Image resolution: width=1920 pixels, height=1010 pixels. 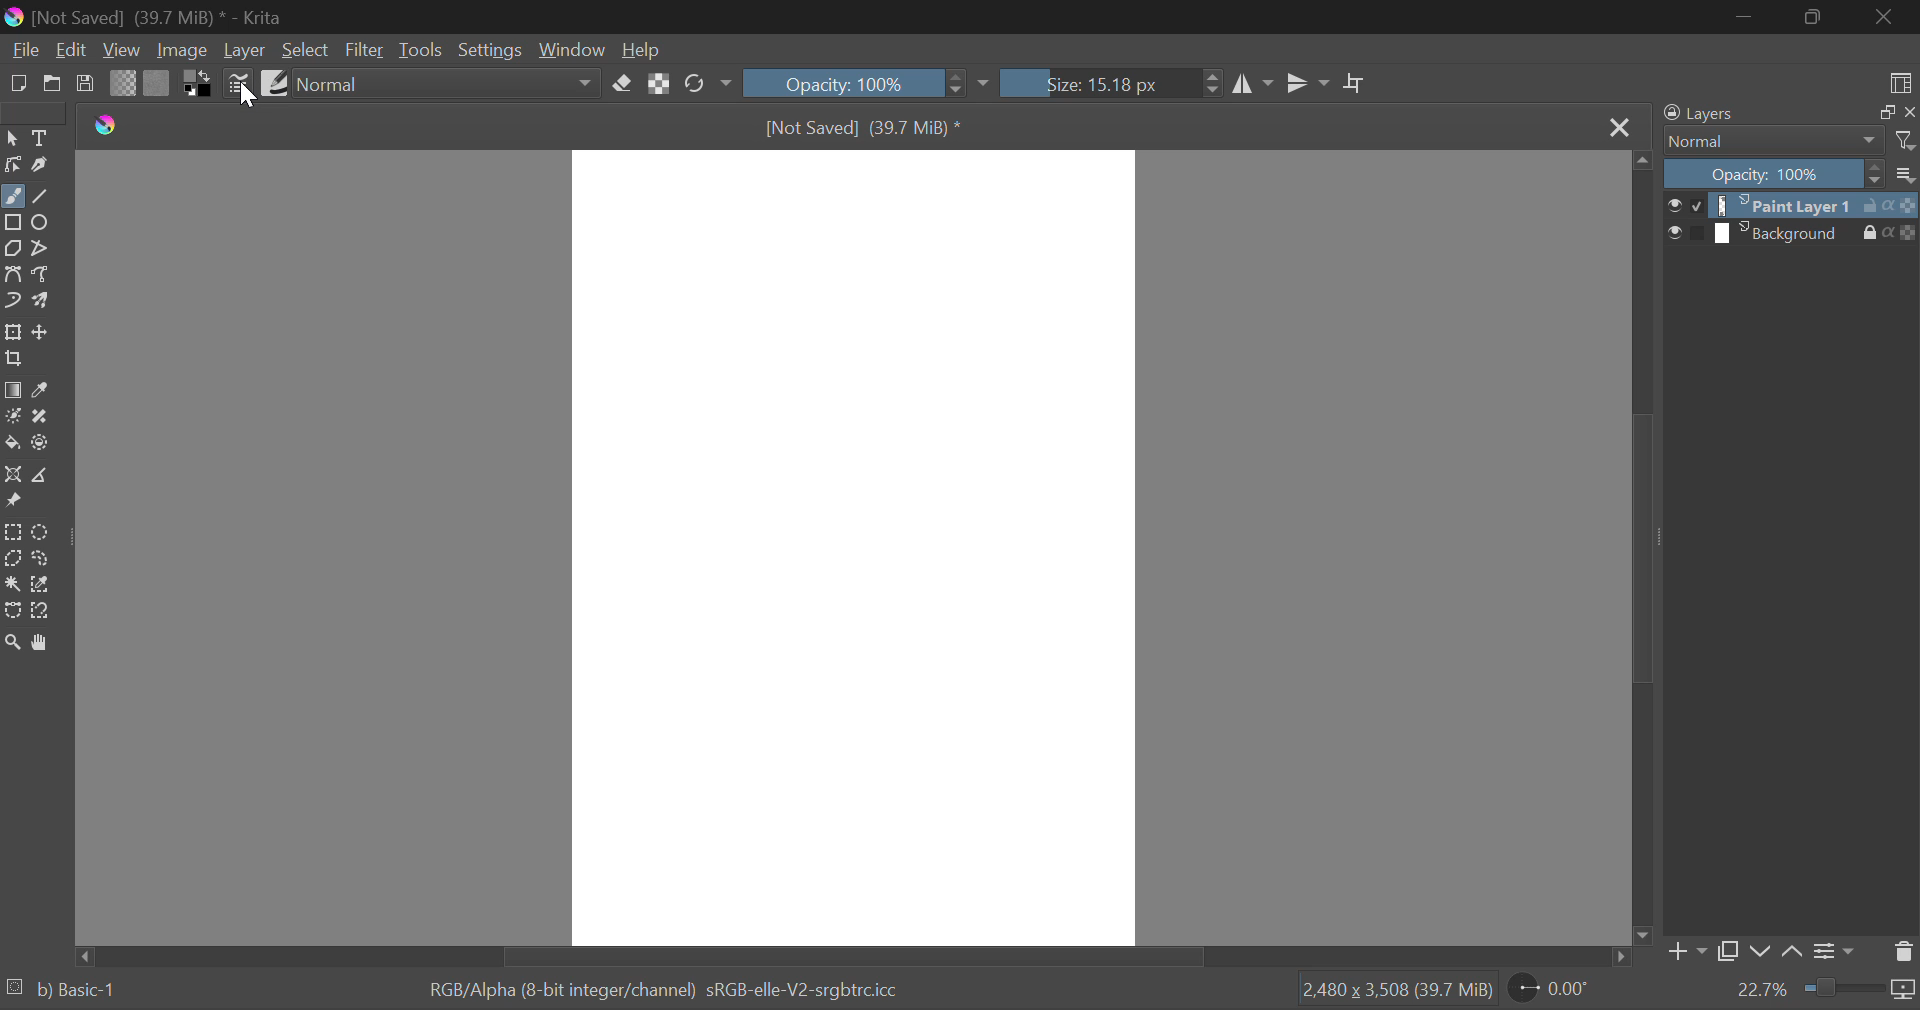 I want to click on Zoom 22.7%, so click(x=1822, y=991).